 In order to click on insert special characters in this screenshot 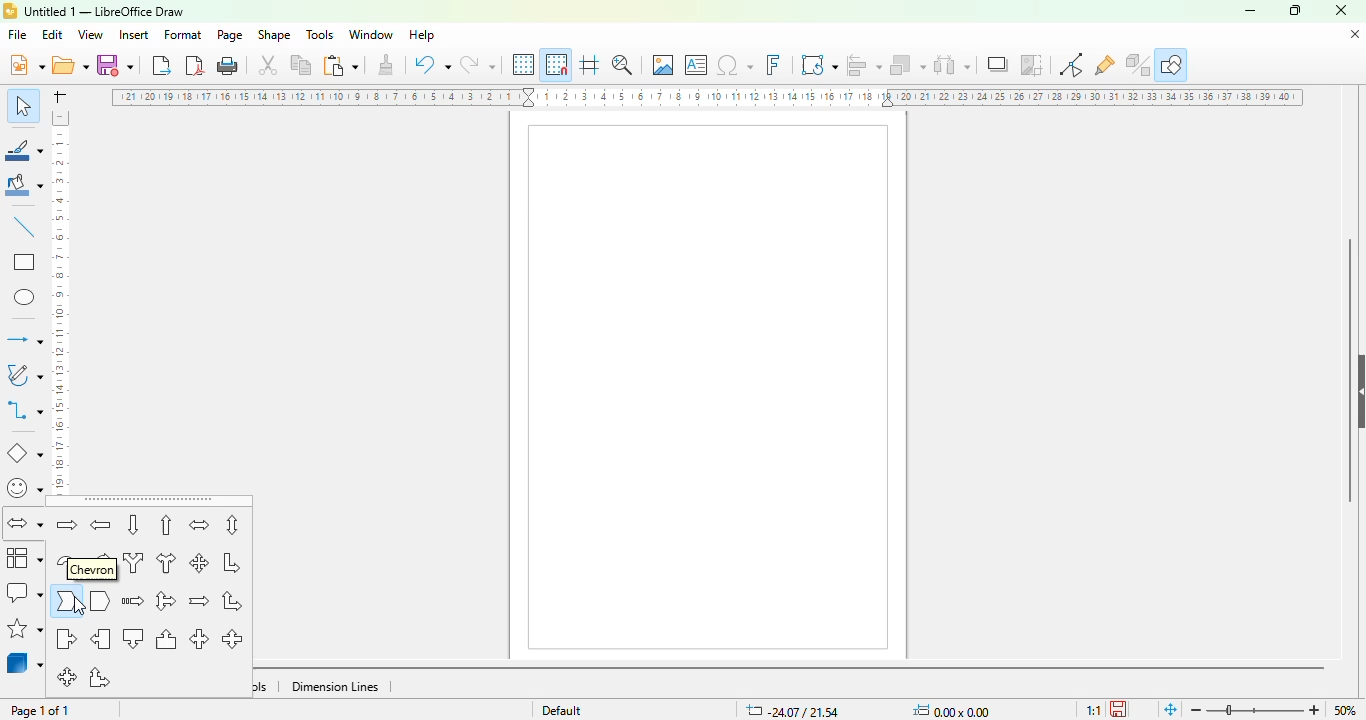, I will do `click(735, 65)`.